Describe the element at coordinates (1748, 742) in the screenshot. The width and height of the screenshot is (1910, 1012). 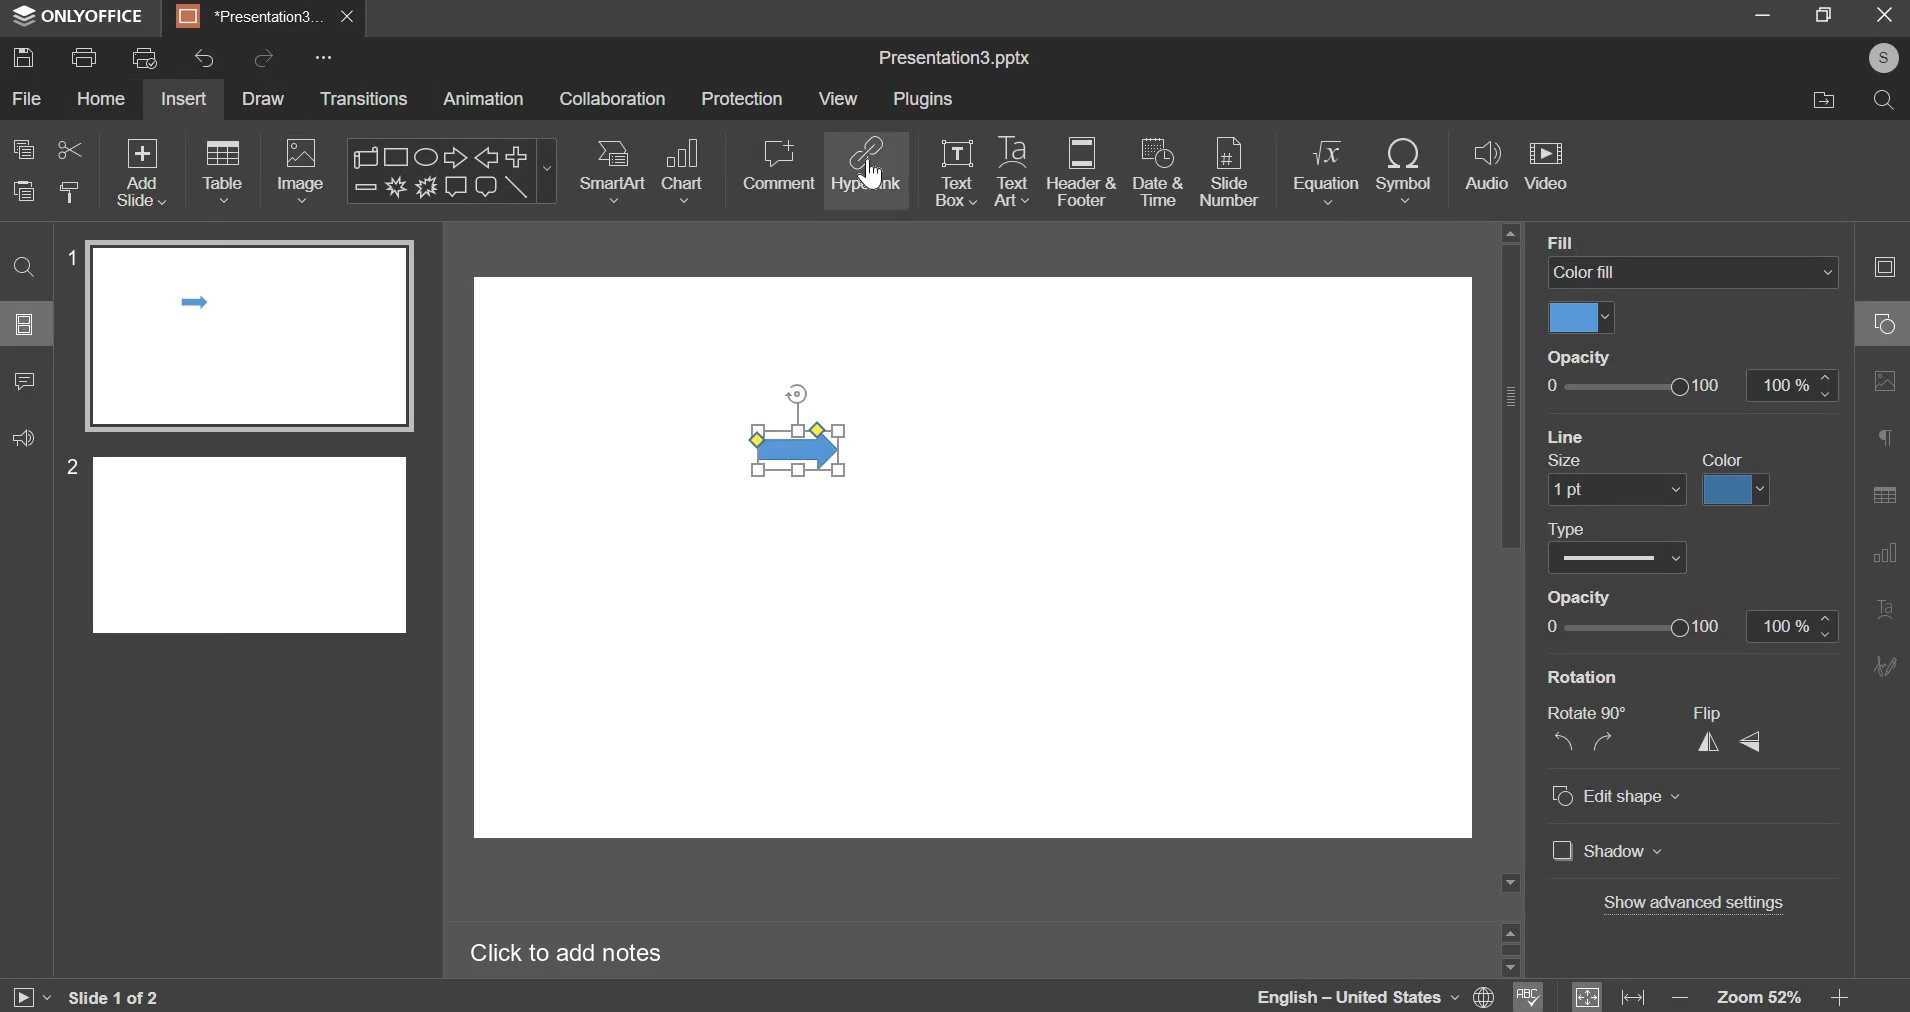
I see `flip vertically` at that location.